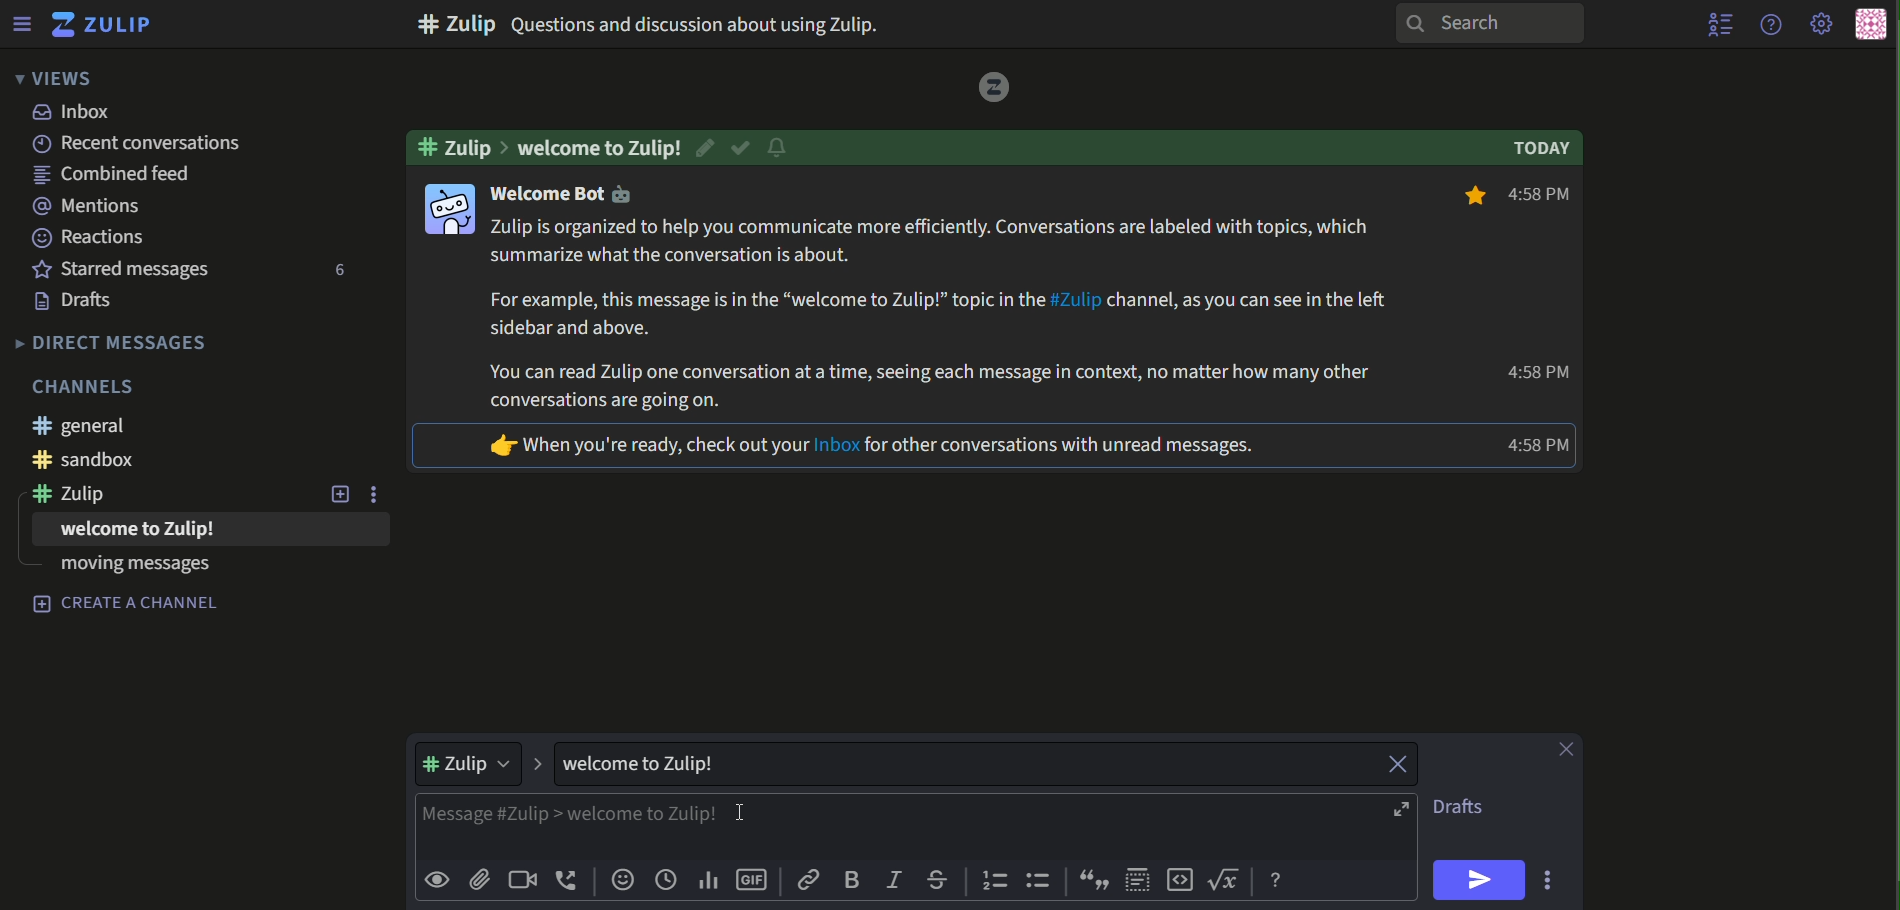 The image size is (1900, 910). What do you see at coordinates (1546, 196) in the screenshot?
I see `text` at bounding box center [1546, 196].